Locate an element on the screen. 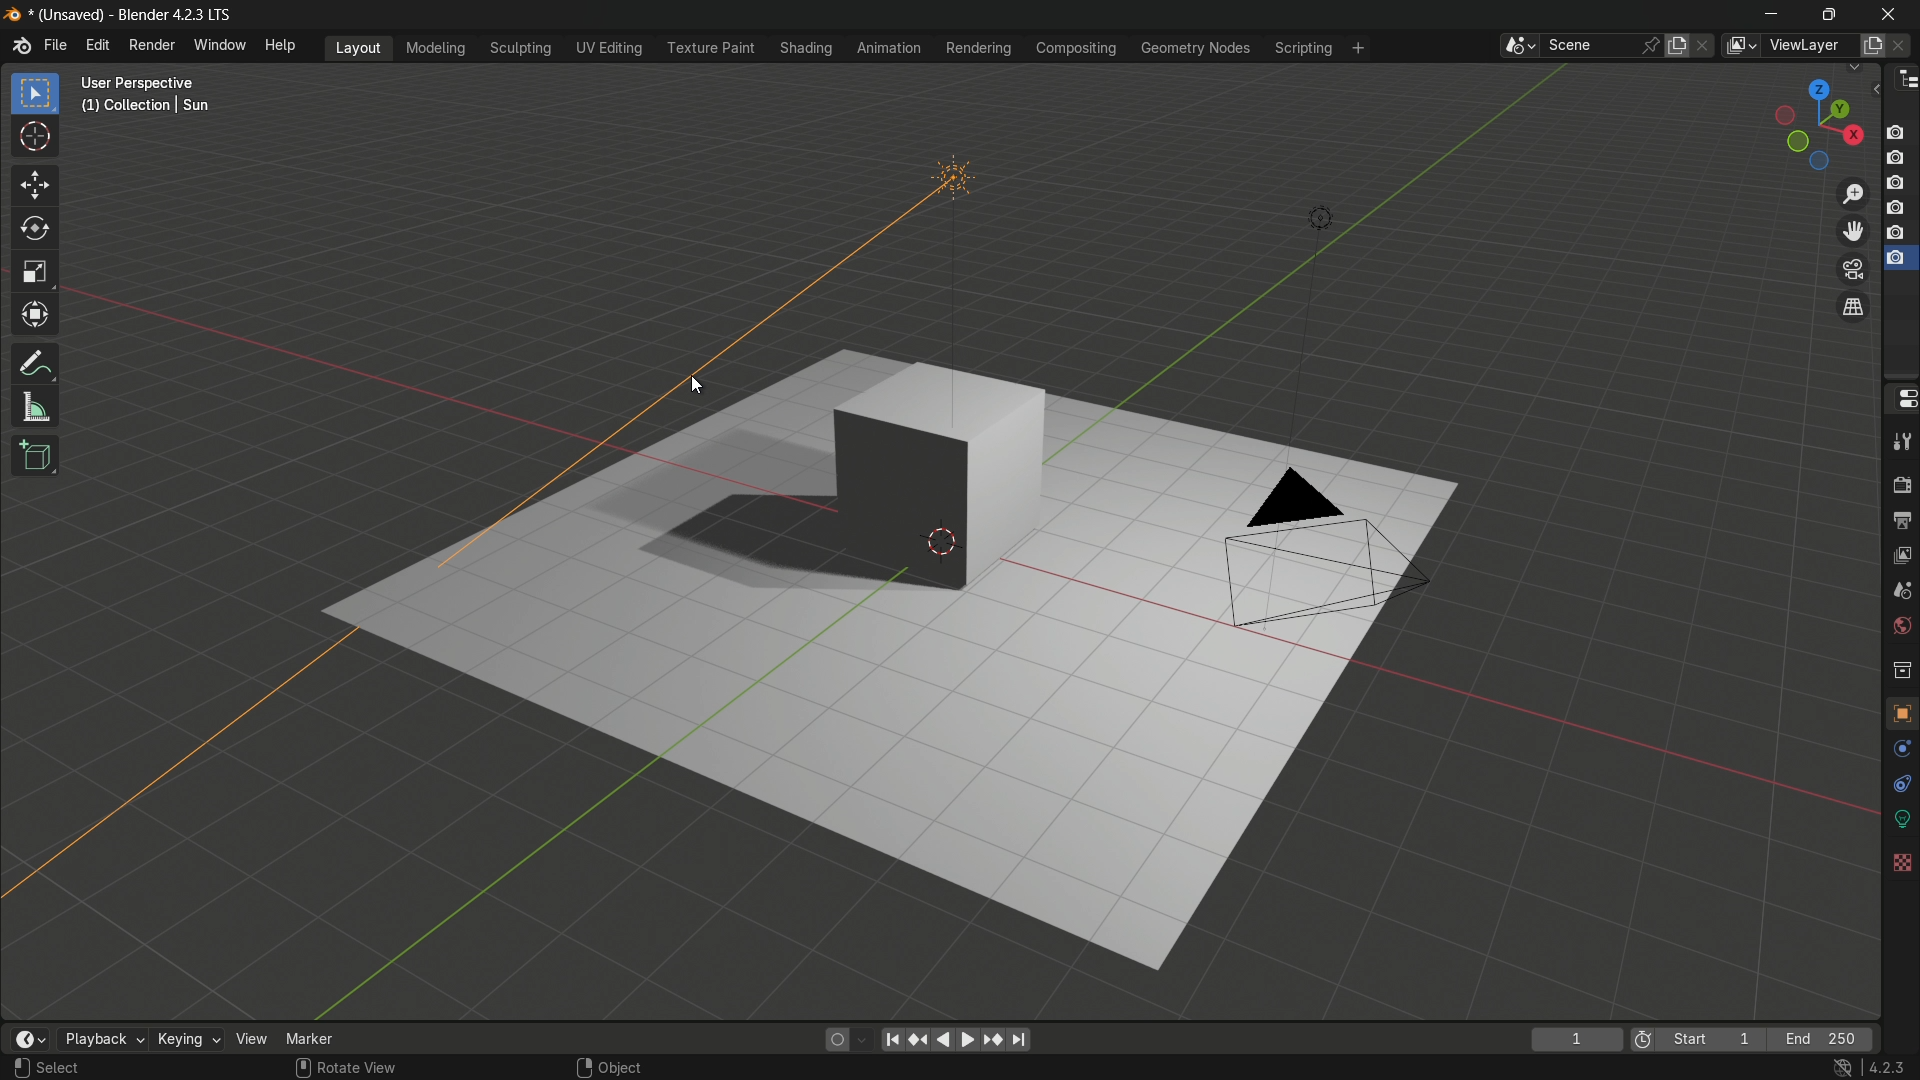 This screenshot has height=1080, width=1920. Sunlight rotated  is located at coordinates (849, 249).